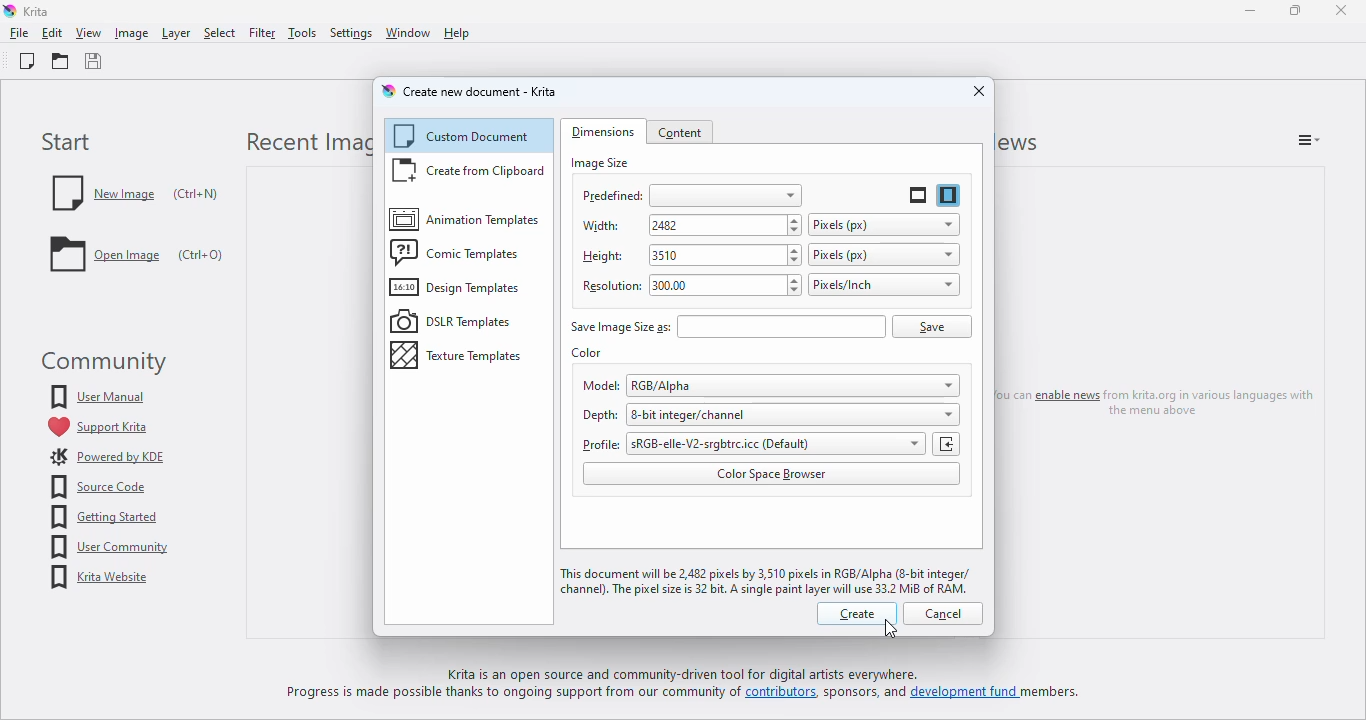 Image resolution: width=1366 pixels, height=720 pixels. I want to click on file, so click(19, 33).